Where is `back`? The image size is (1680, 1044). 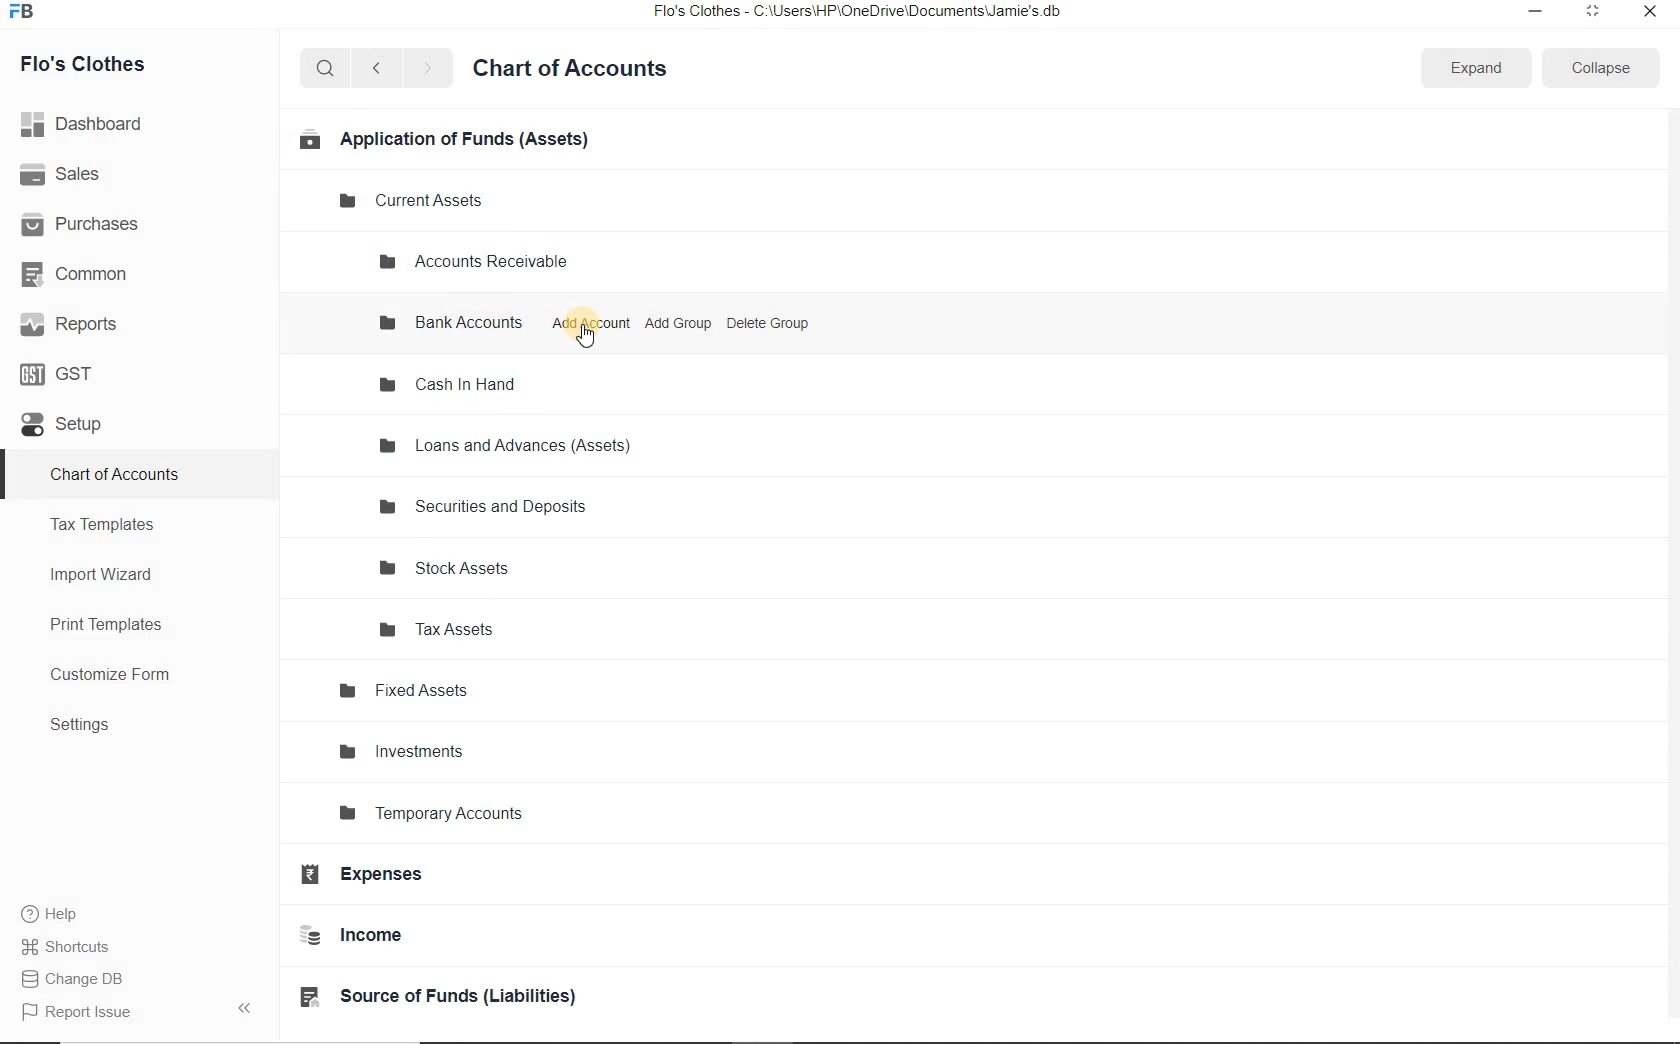 back is located at coordinates (376, 67).